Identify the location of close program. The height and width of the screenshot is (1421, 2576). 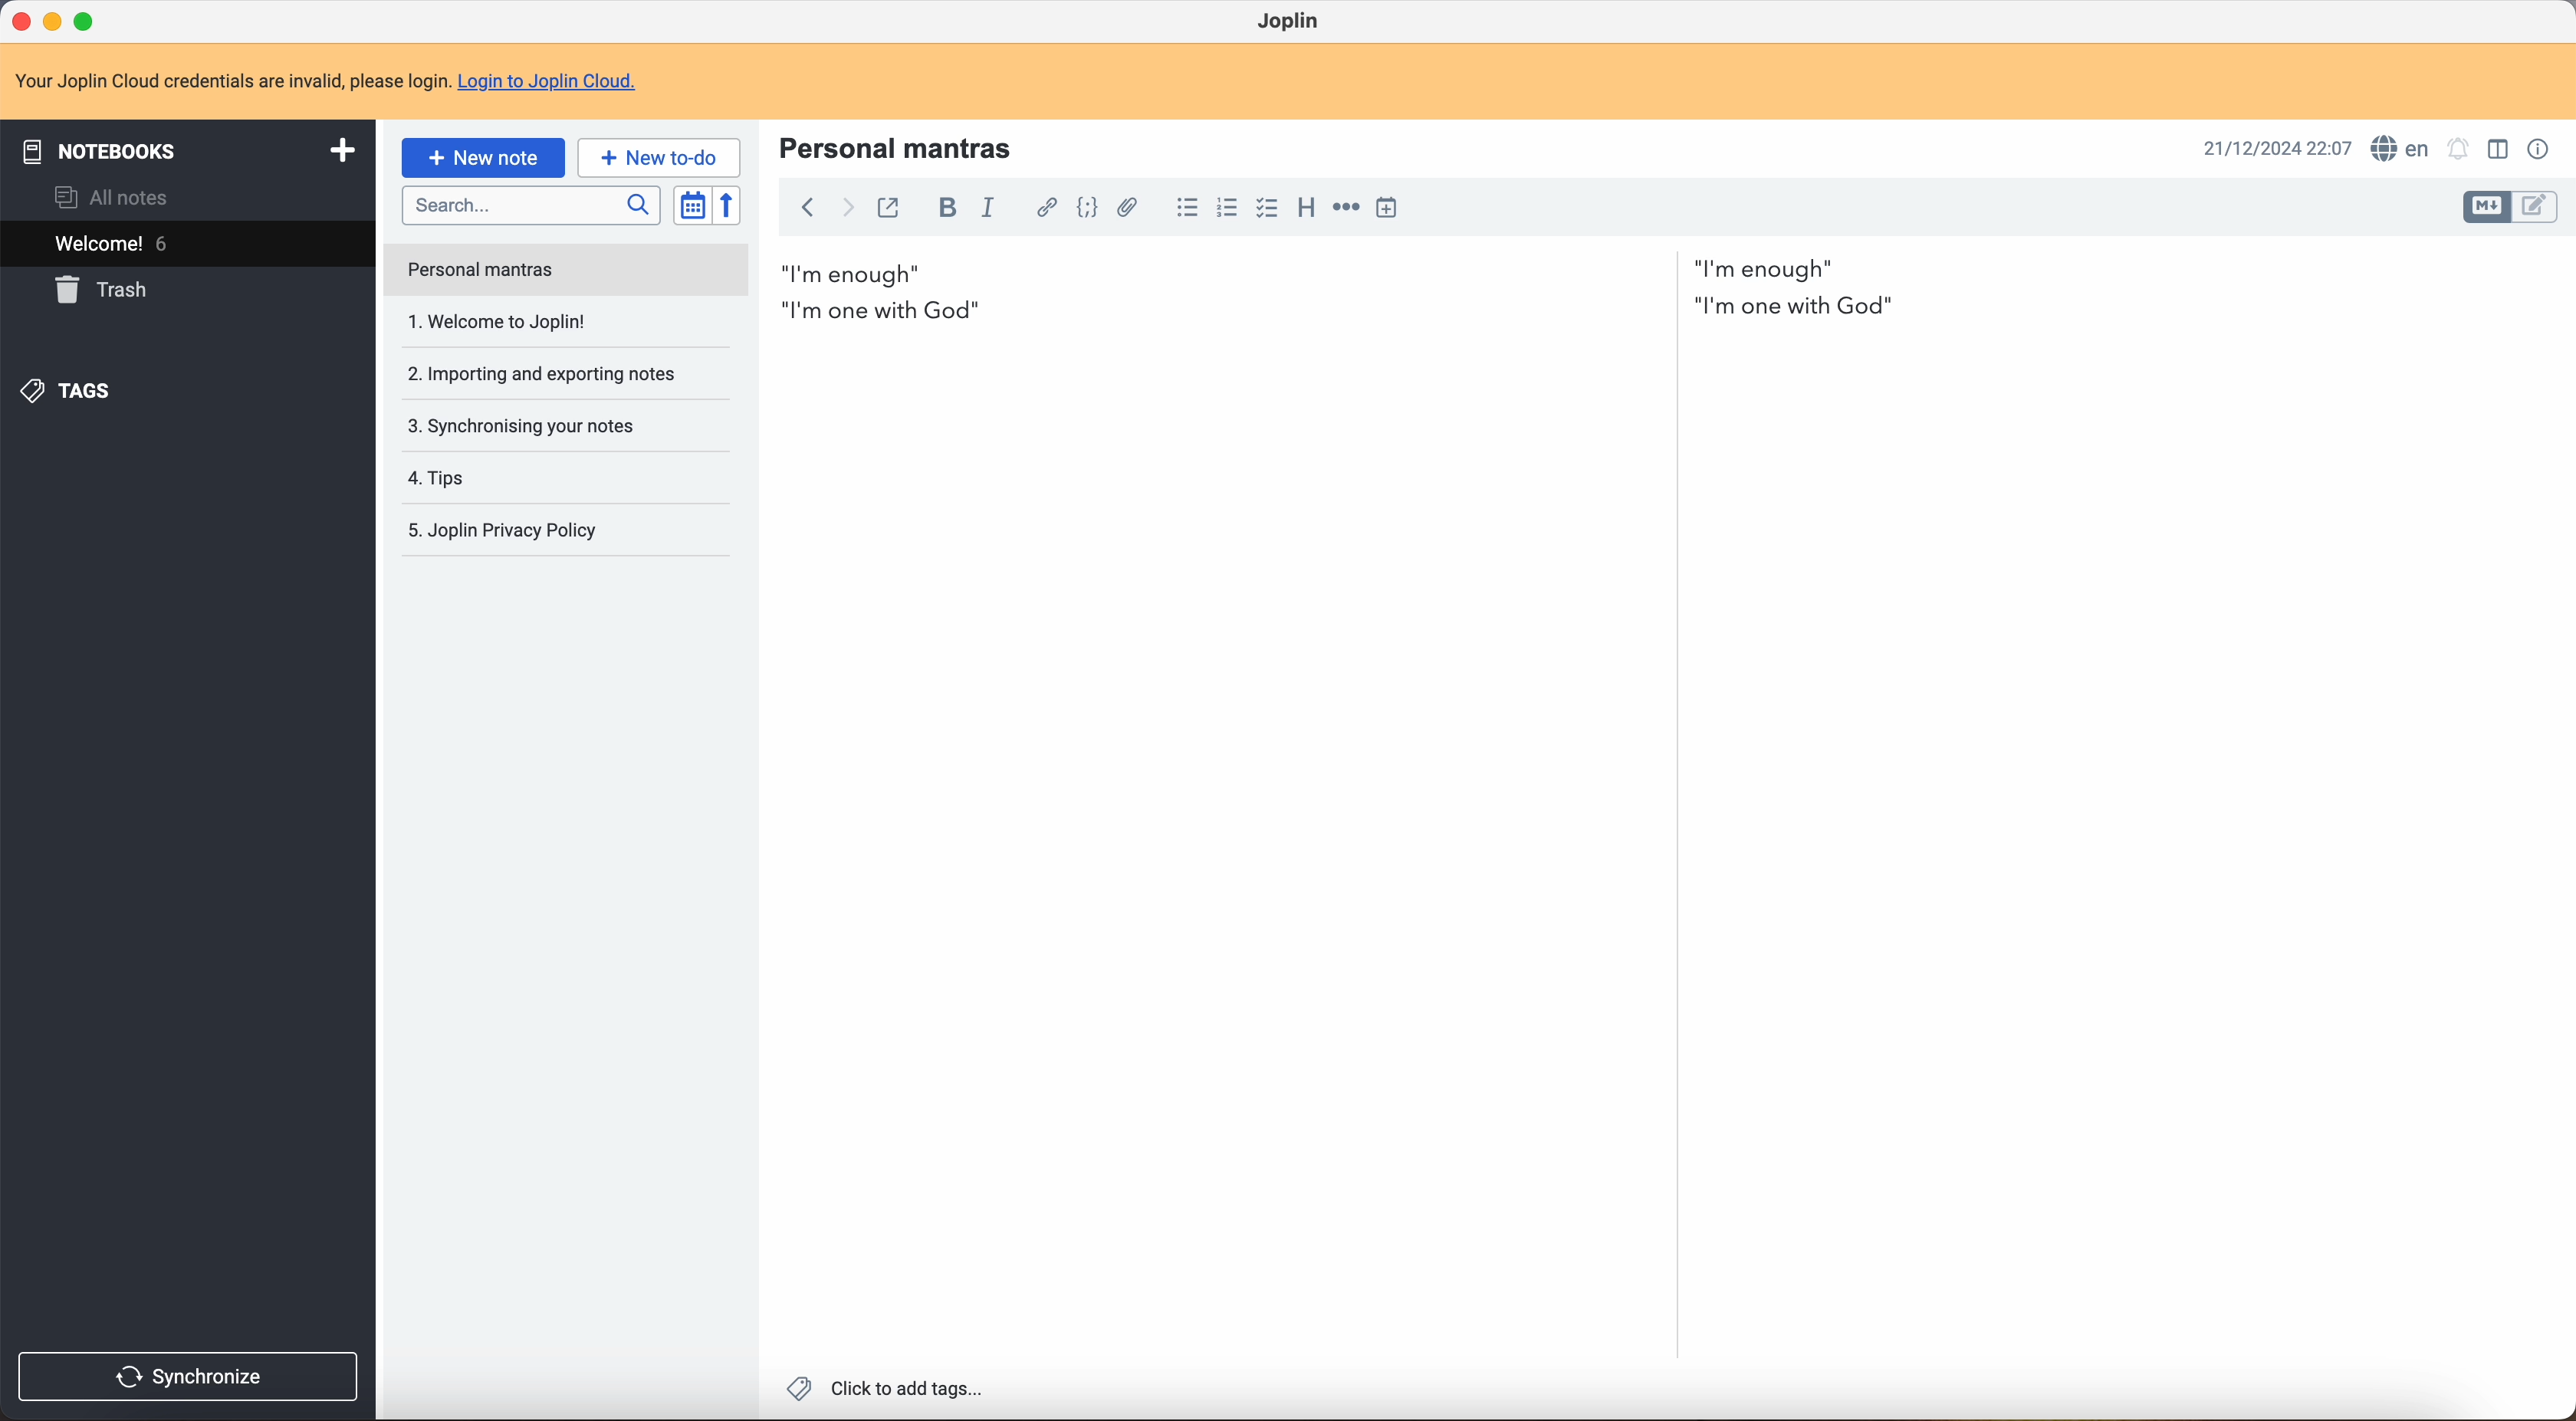
(19, 23).